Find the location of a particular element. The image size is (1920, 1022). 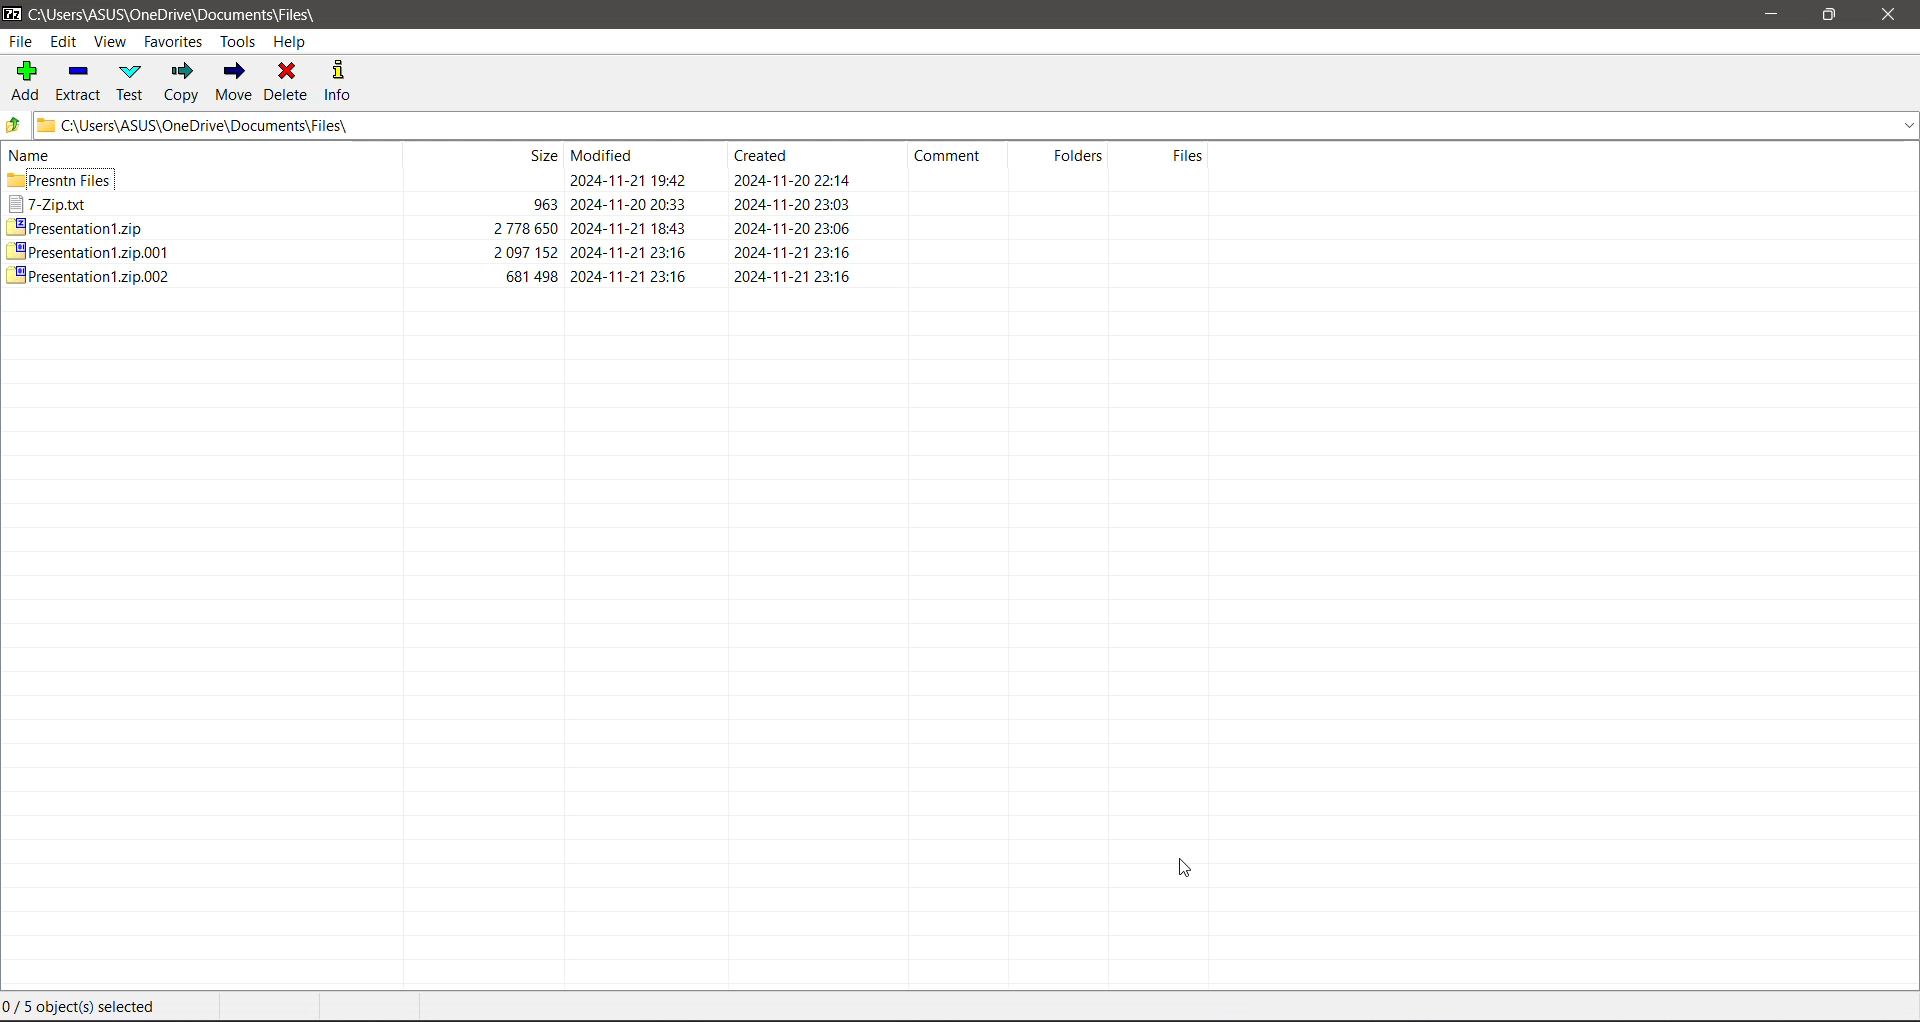

Extract is located at coordinates (79, 83).